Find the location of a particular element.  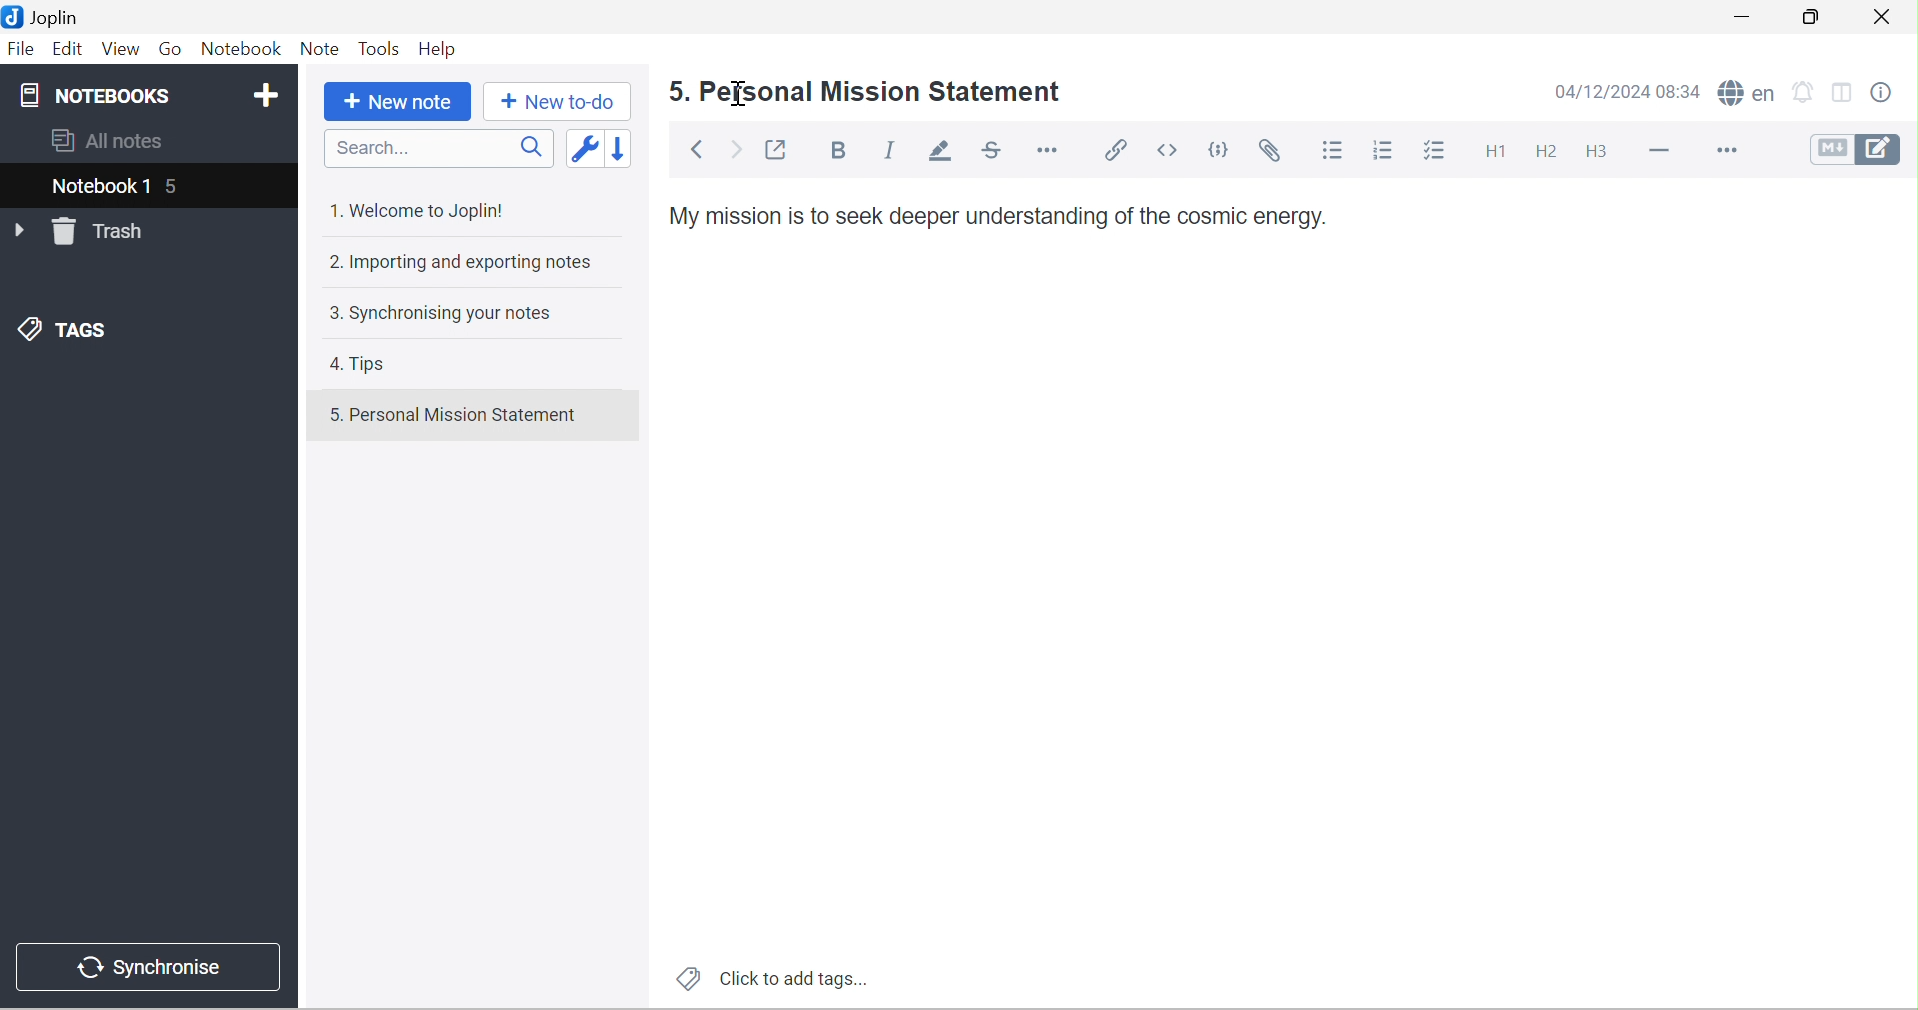

Search is located at coordinates (438, 149).